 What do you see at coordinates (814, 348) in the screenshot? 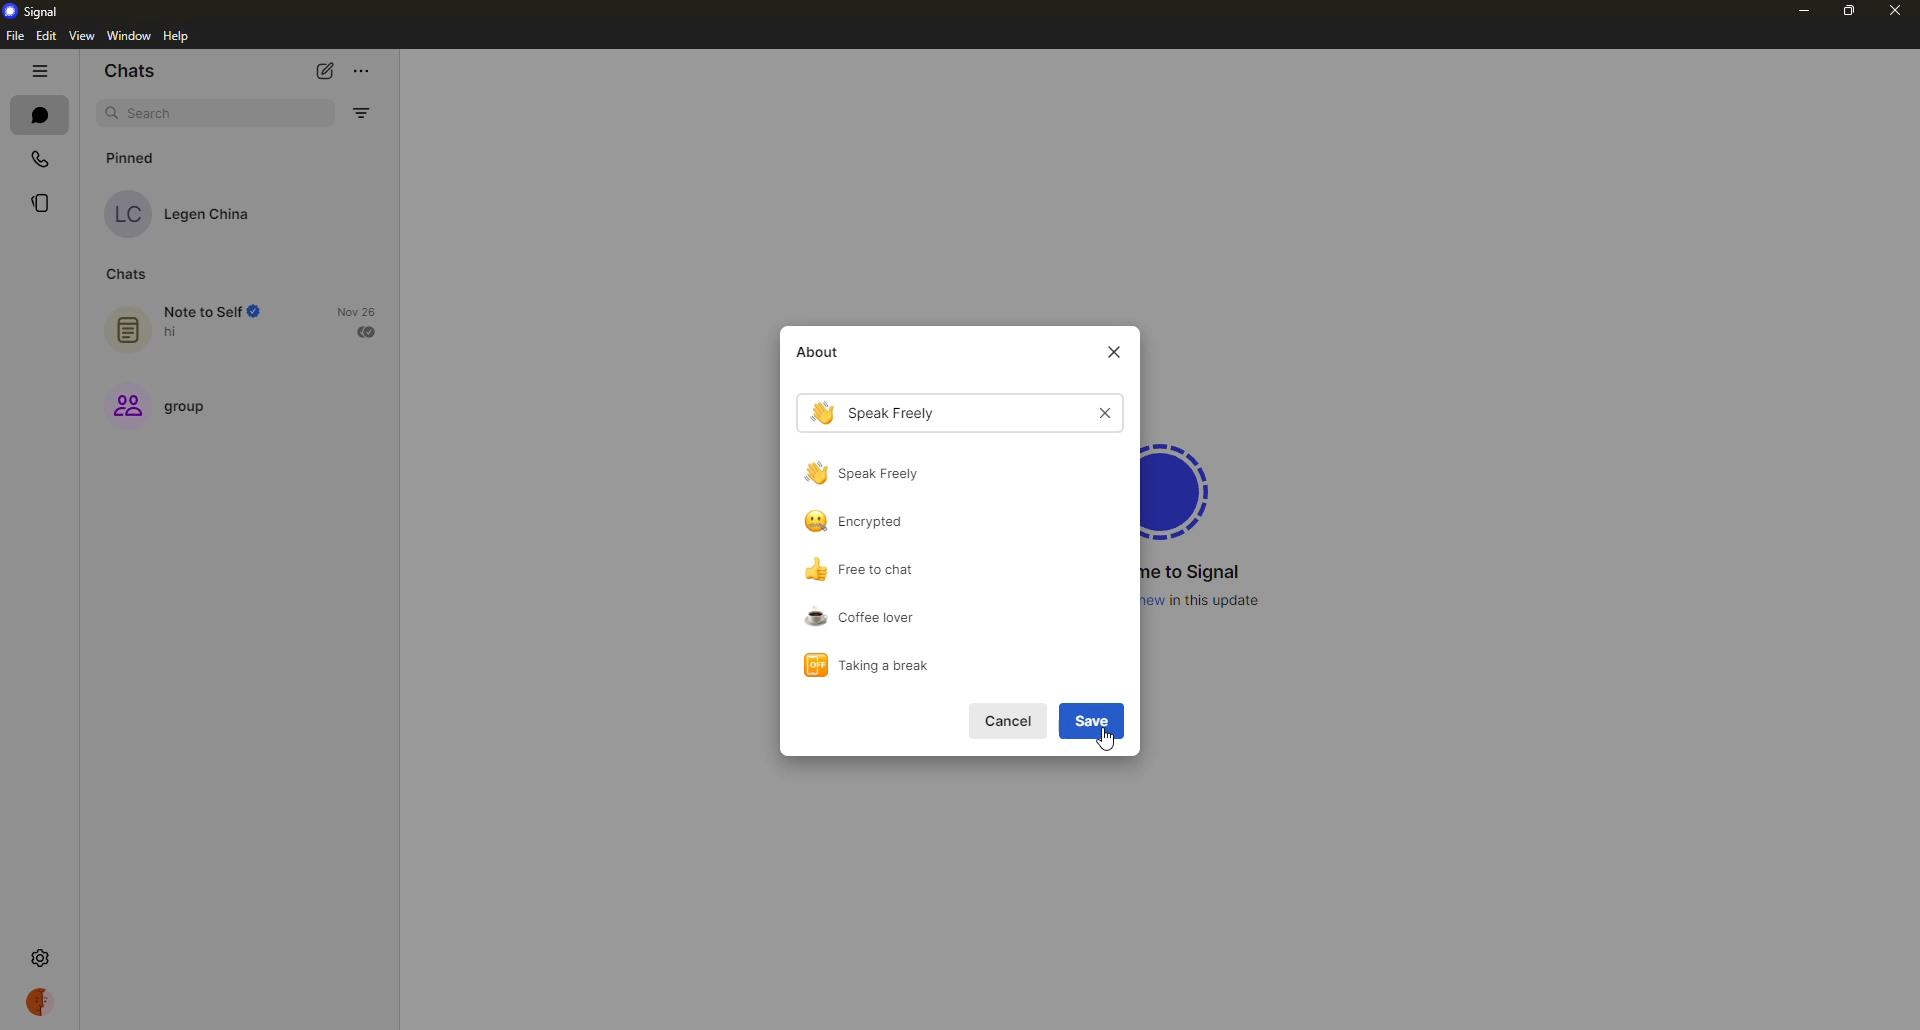
I see `about ` at bounding box center [814, 348].